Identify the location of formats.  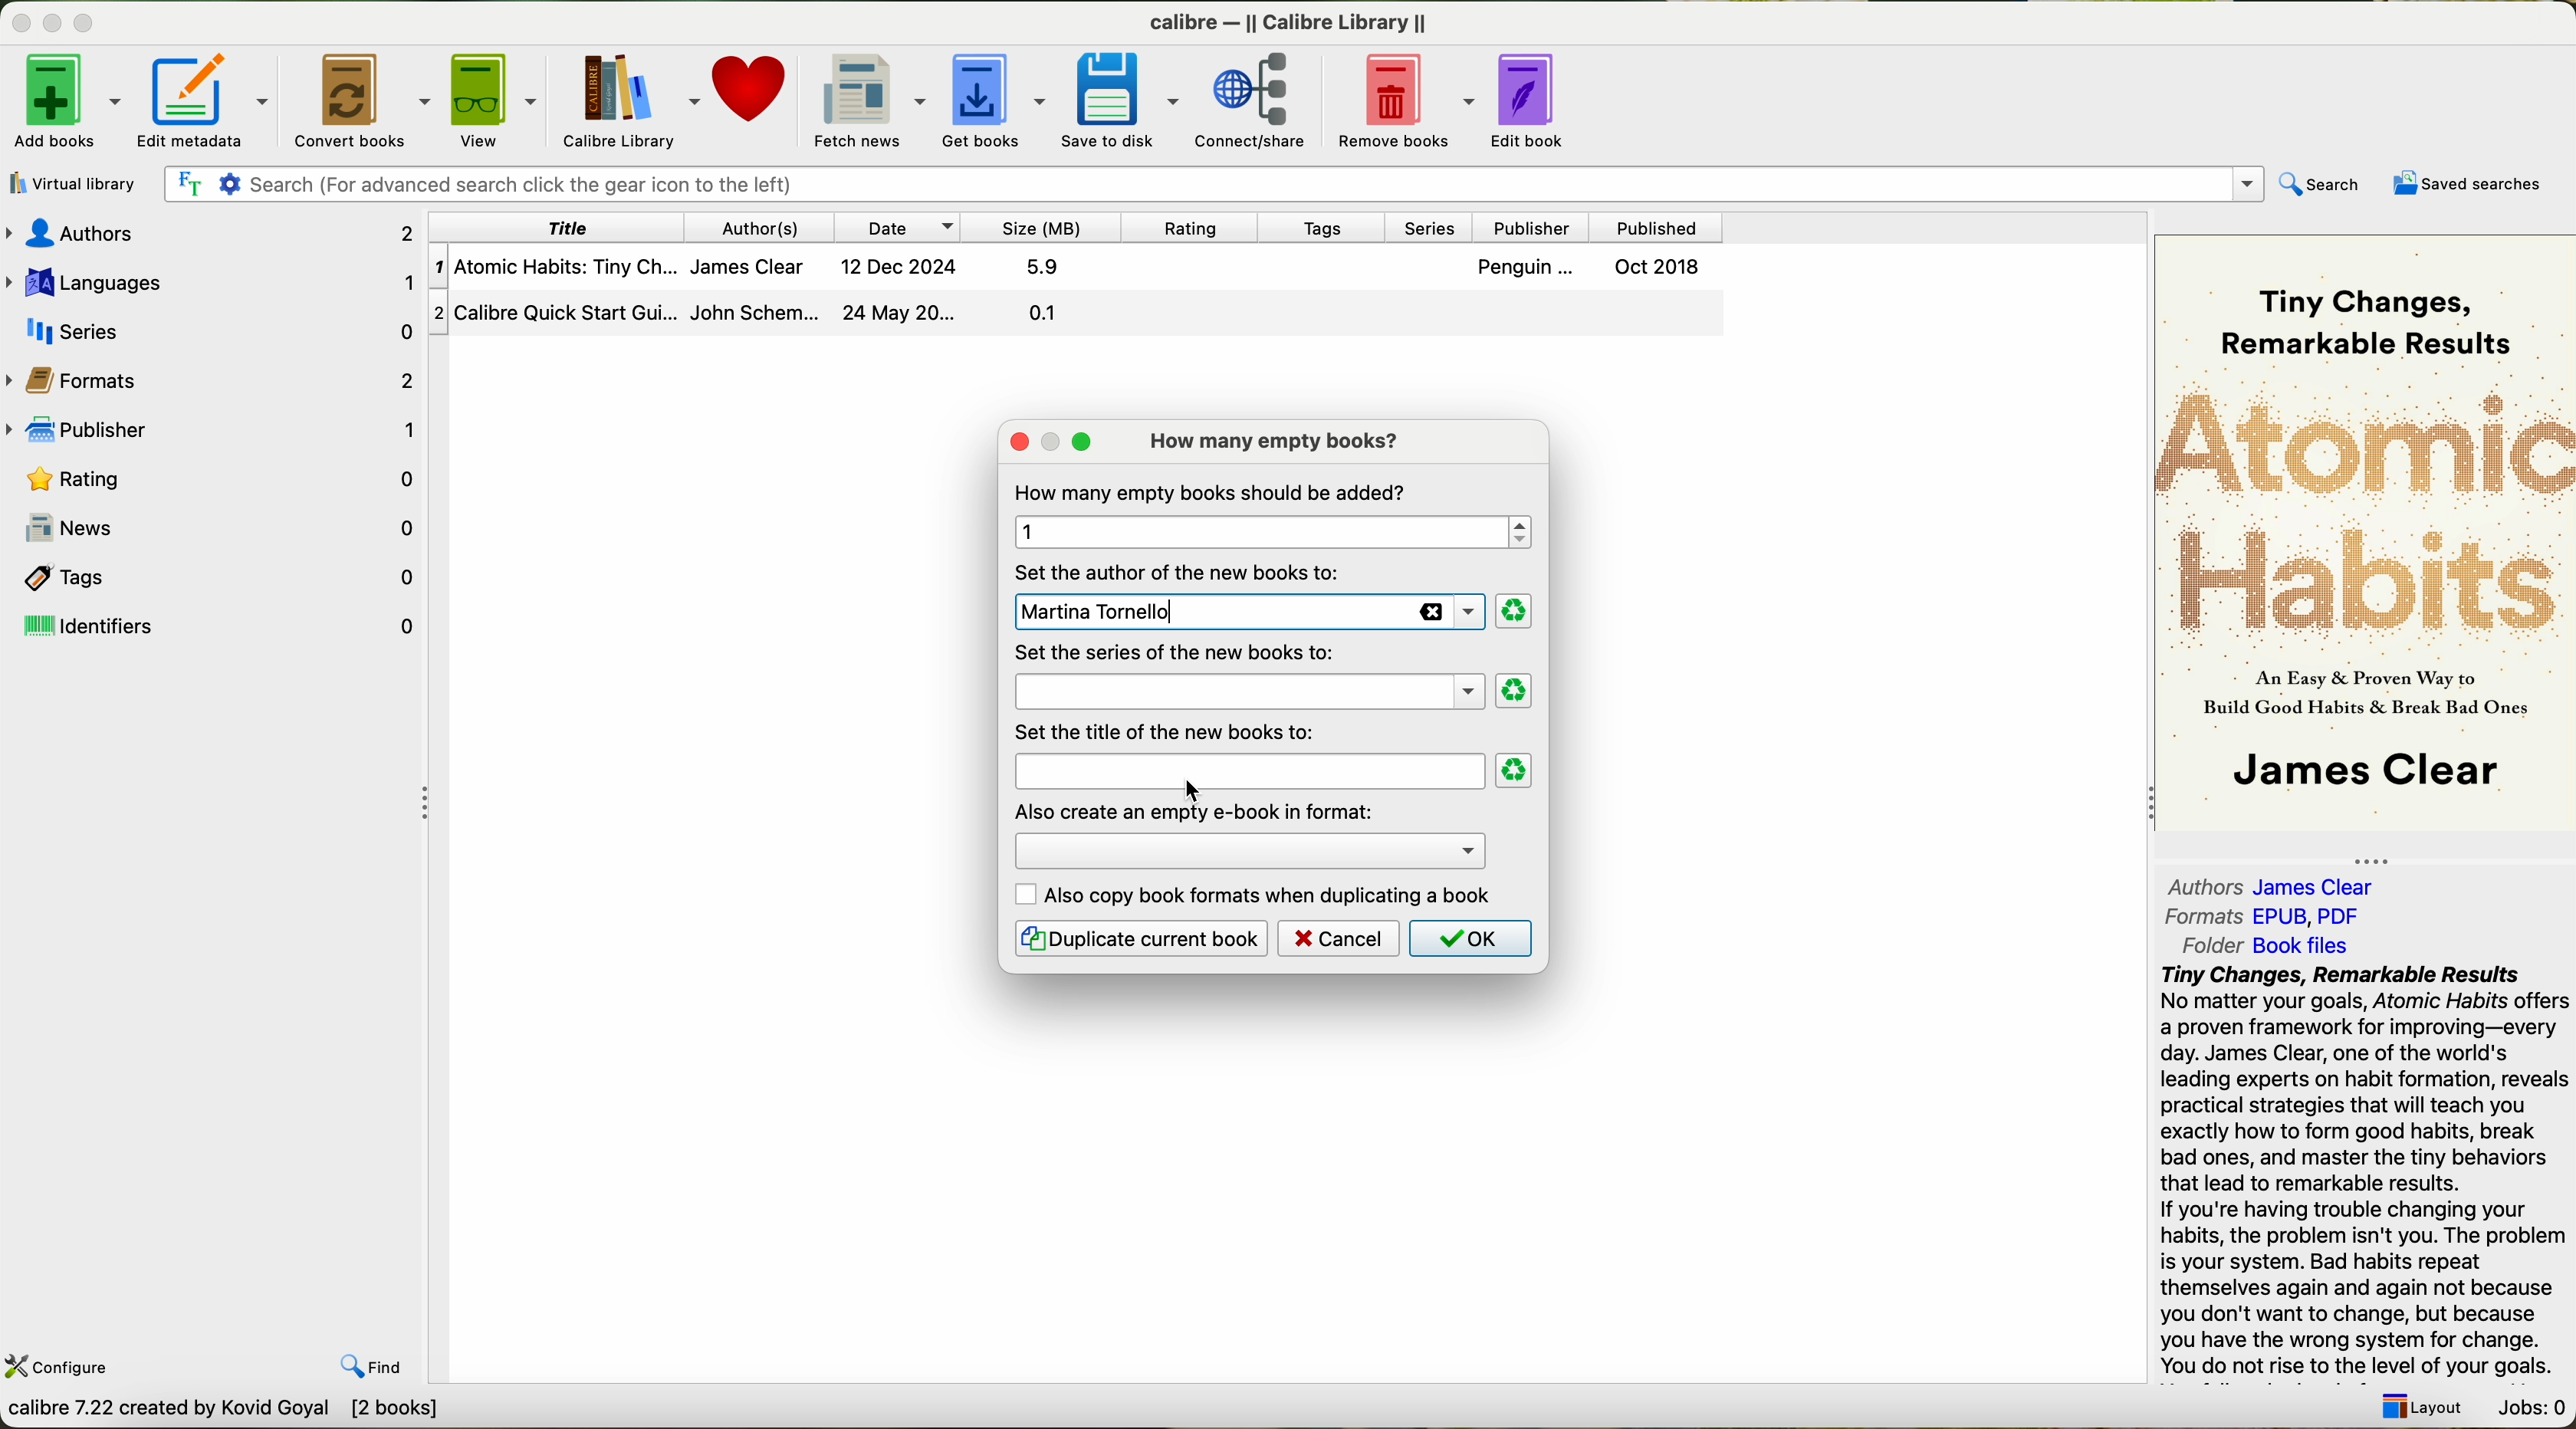
(2265, 916).